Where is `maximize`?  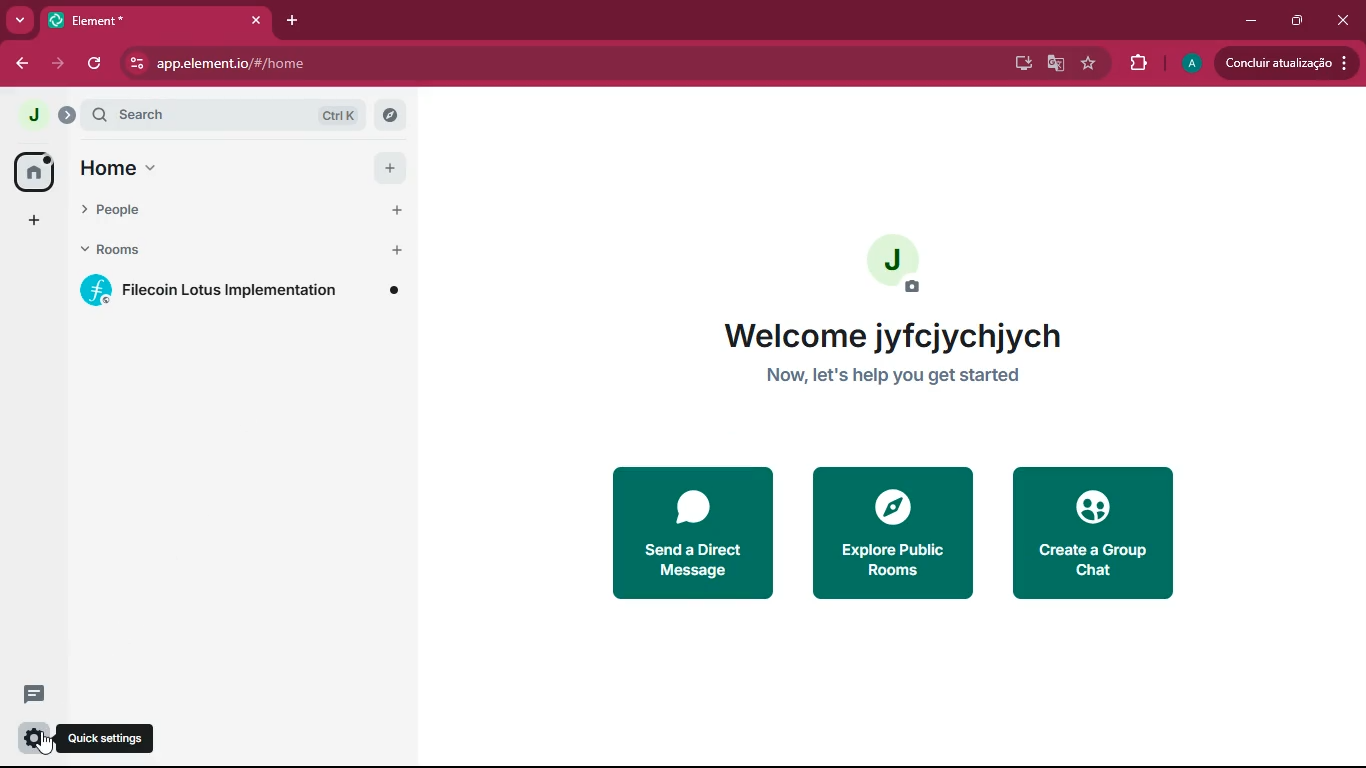
maximize is located at coordinates (1299, 22).